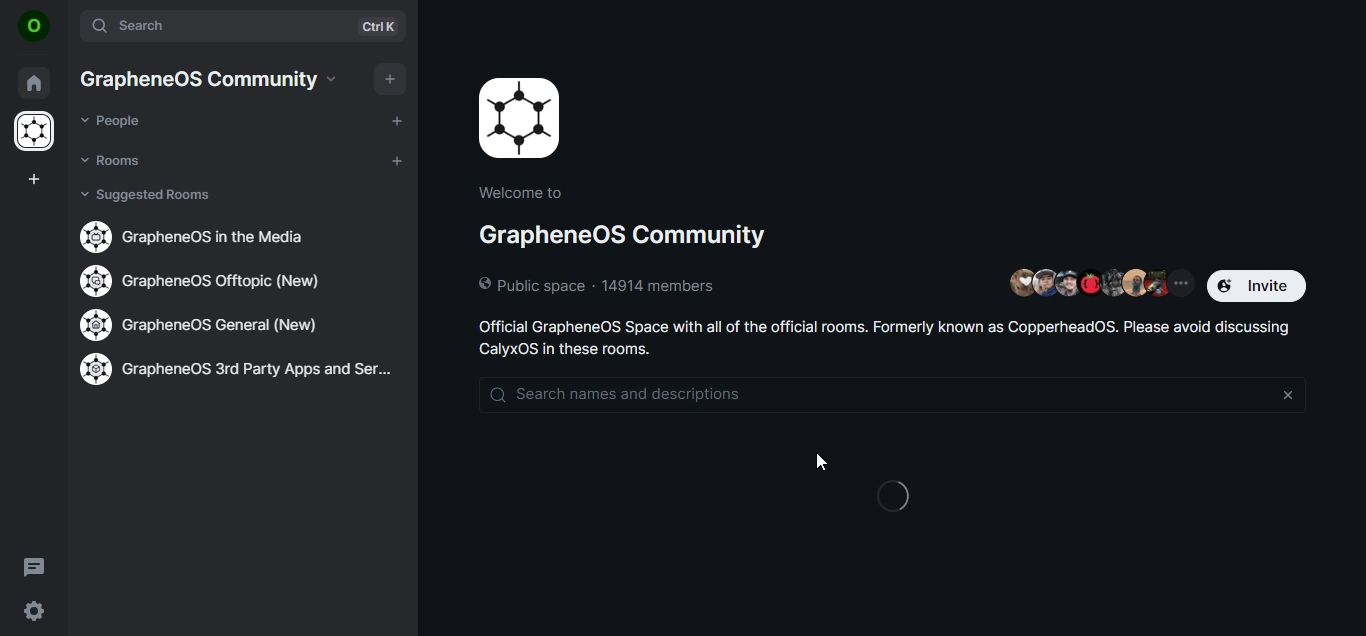 The height and width of the screenshot is (636, 1366). I want to click on close, so click(1287, 396).